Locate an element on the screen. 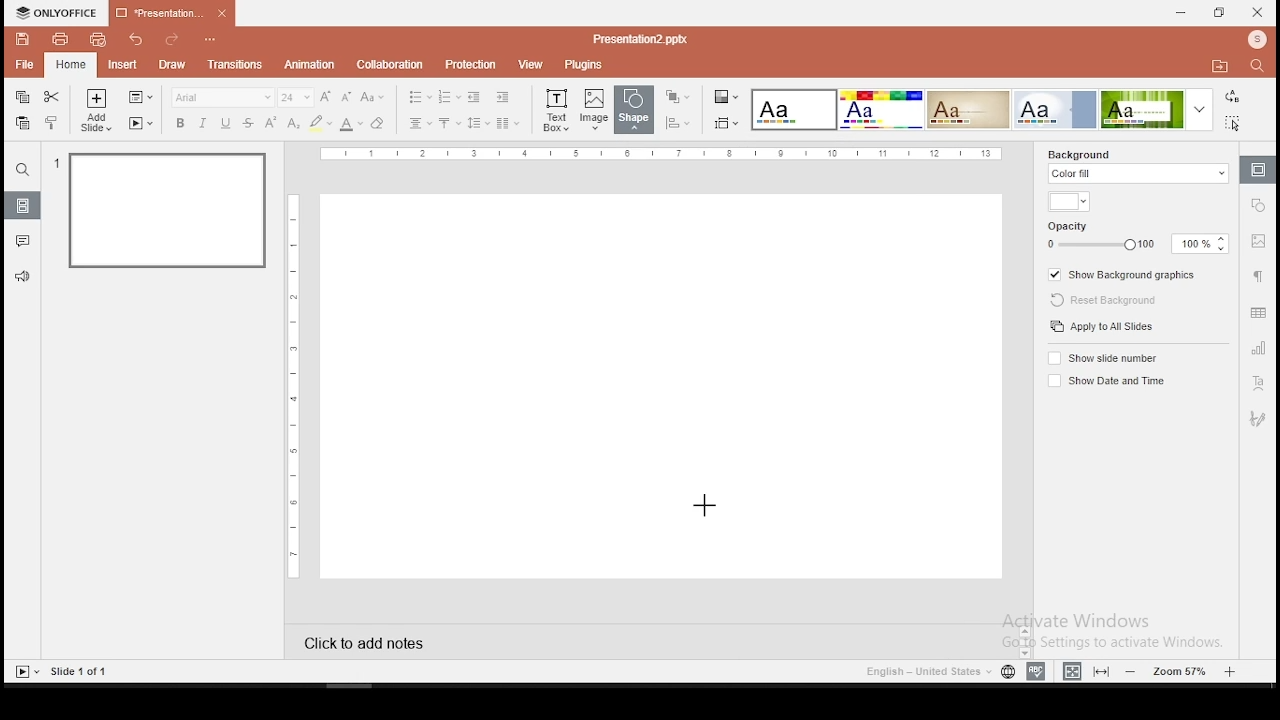 This screenshot has width=1280, height=720. text art tool is located at coordinates (1256, 385).